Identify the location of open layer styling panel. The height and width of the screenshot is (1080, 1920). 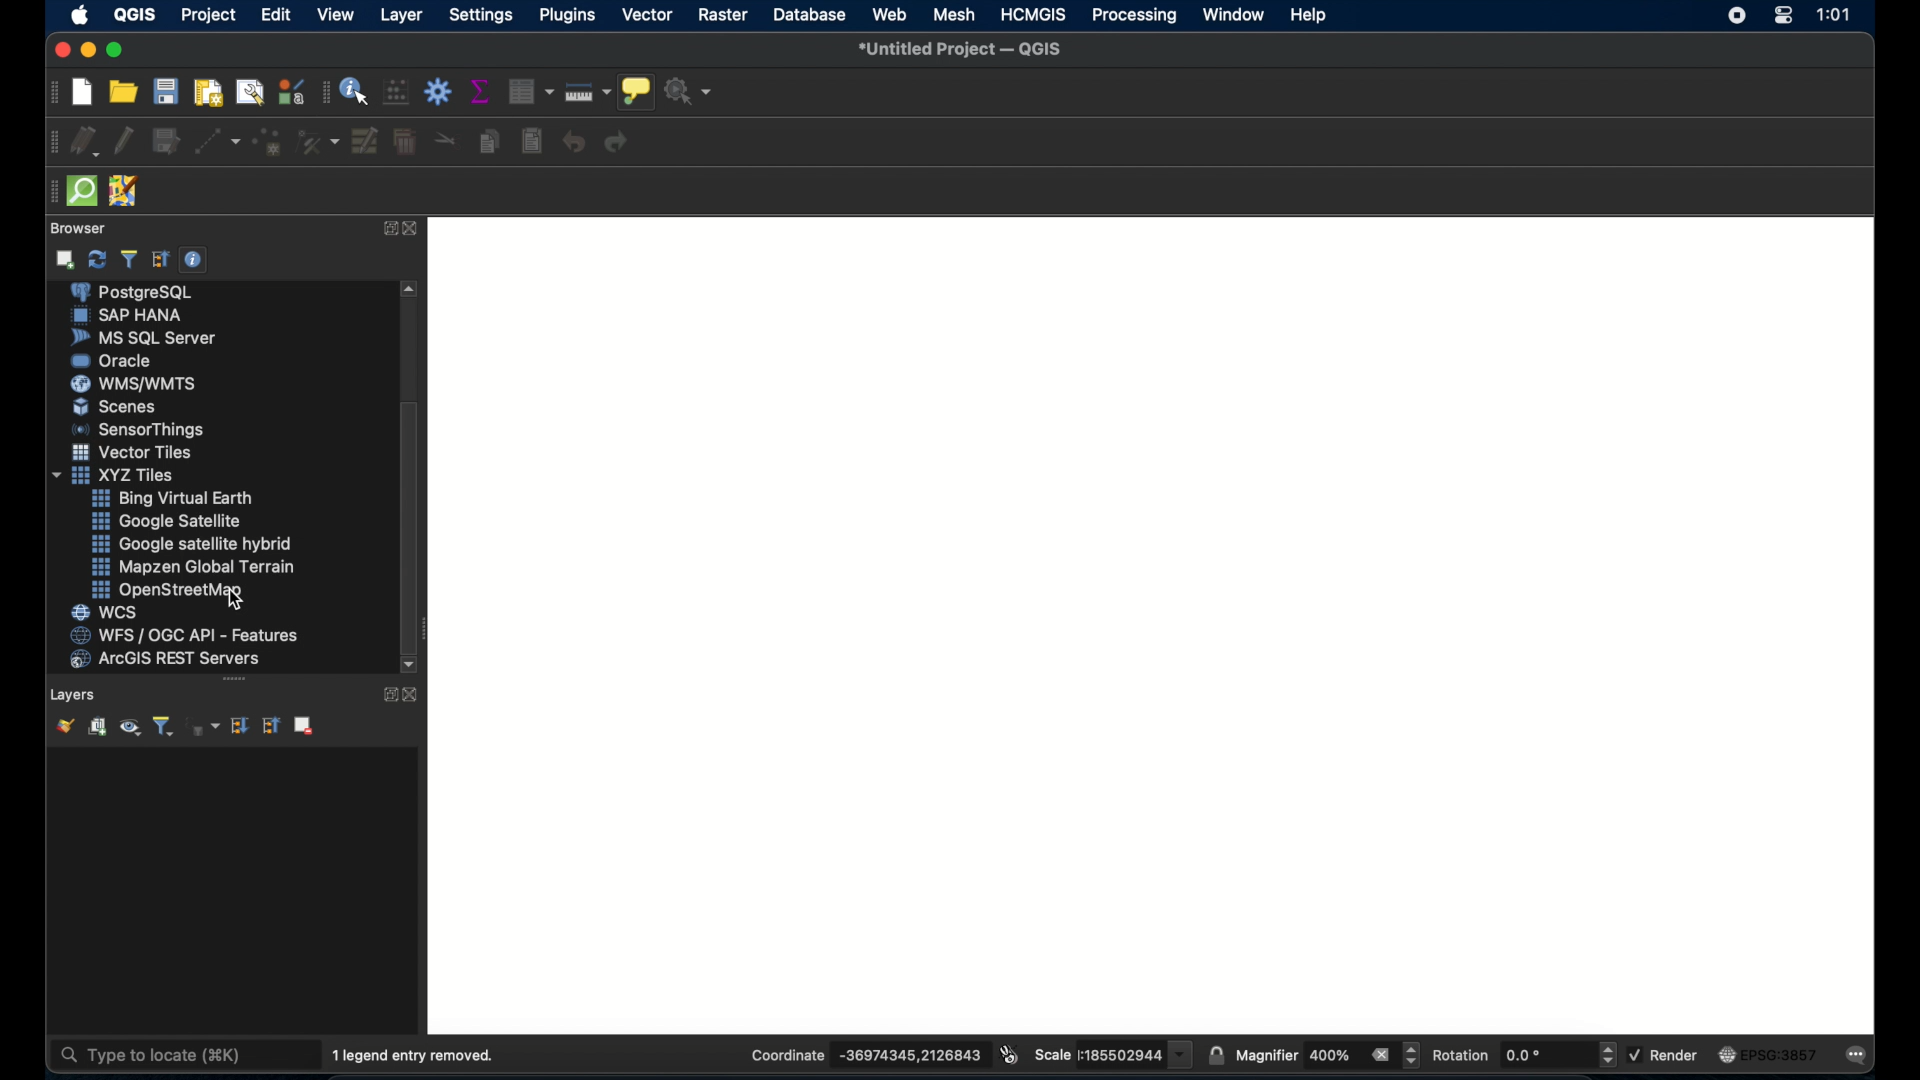
(62, 728).